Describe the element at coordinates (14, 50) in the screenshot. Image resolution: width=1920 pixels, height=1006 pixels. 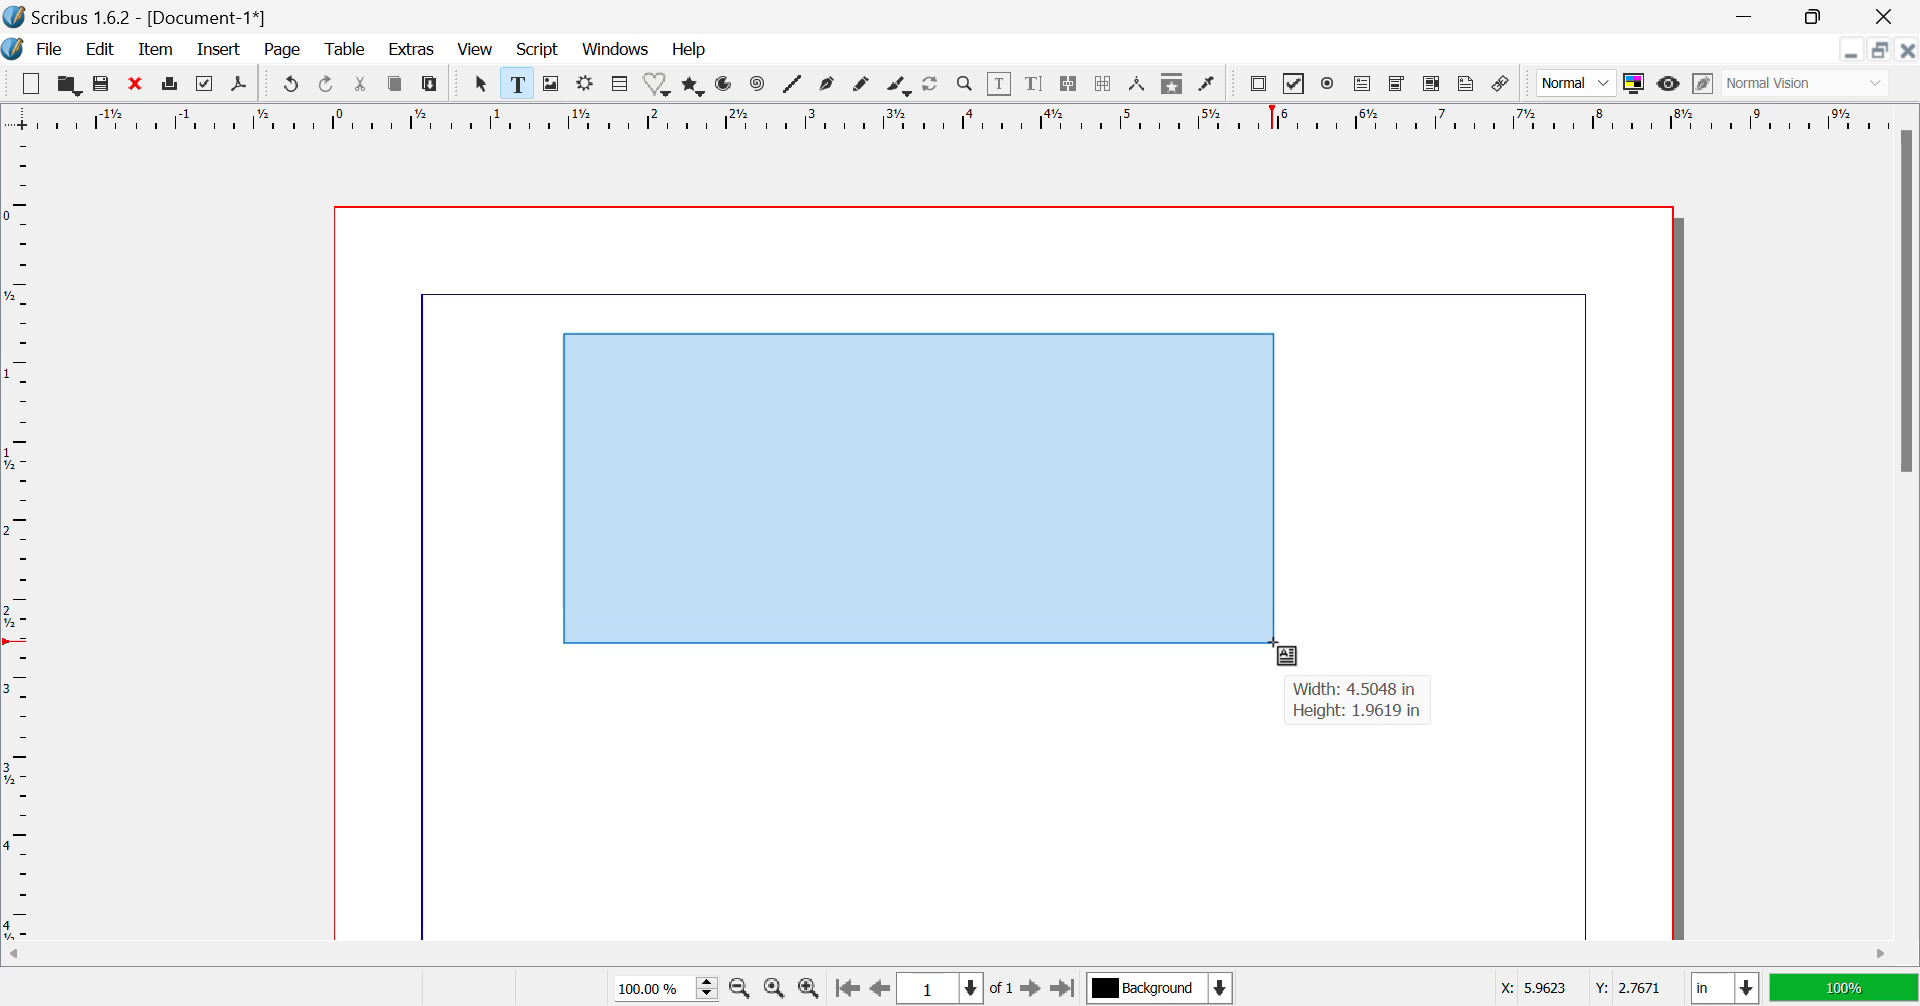
I see `Scribus Logo` at that location.